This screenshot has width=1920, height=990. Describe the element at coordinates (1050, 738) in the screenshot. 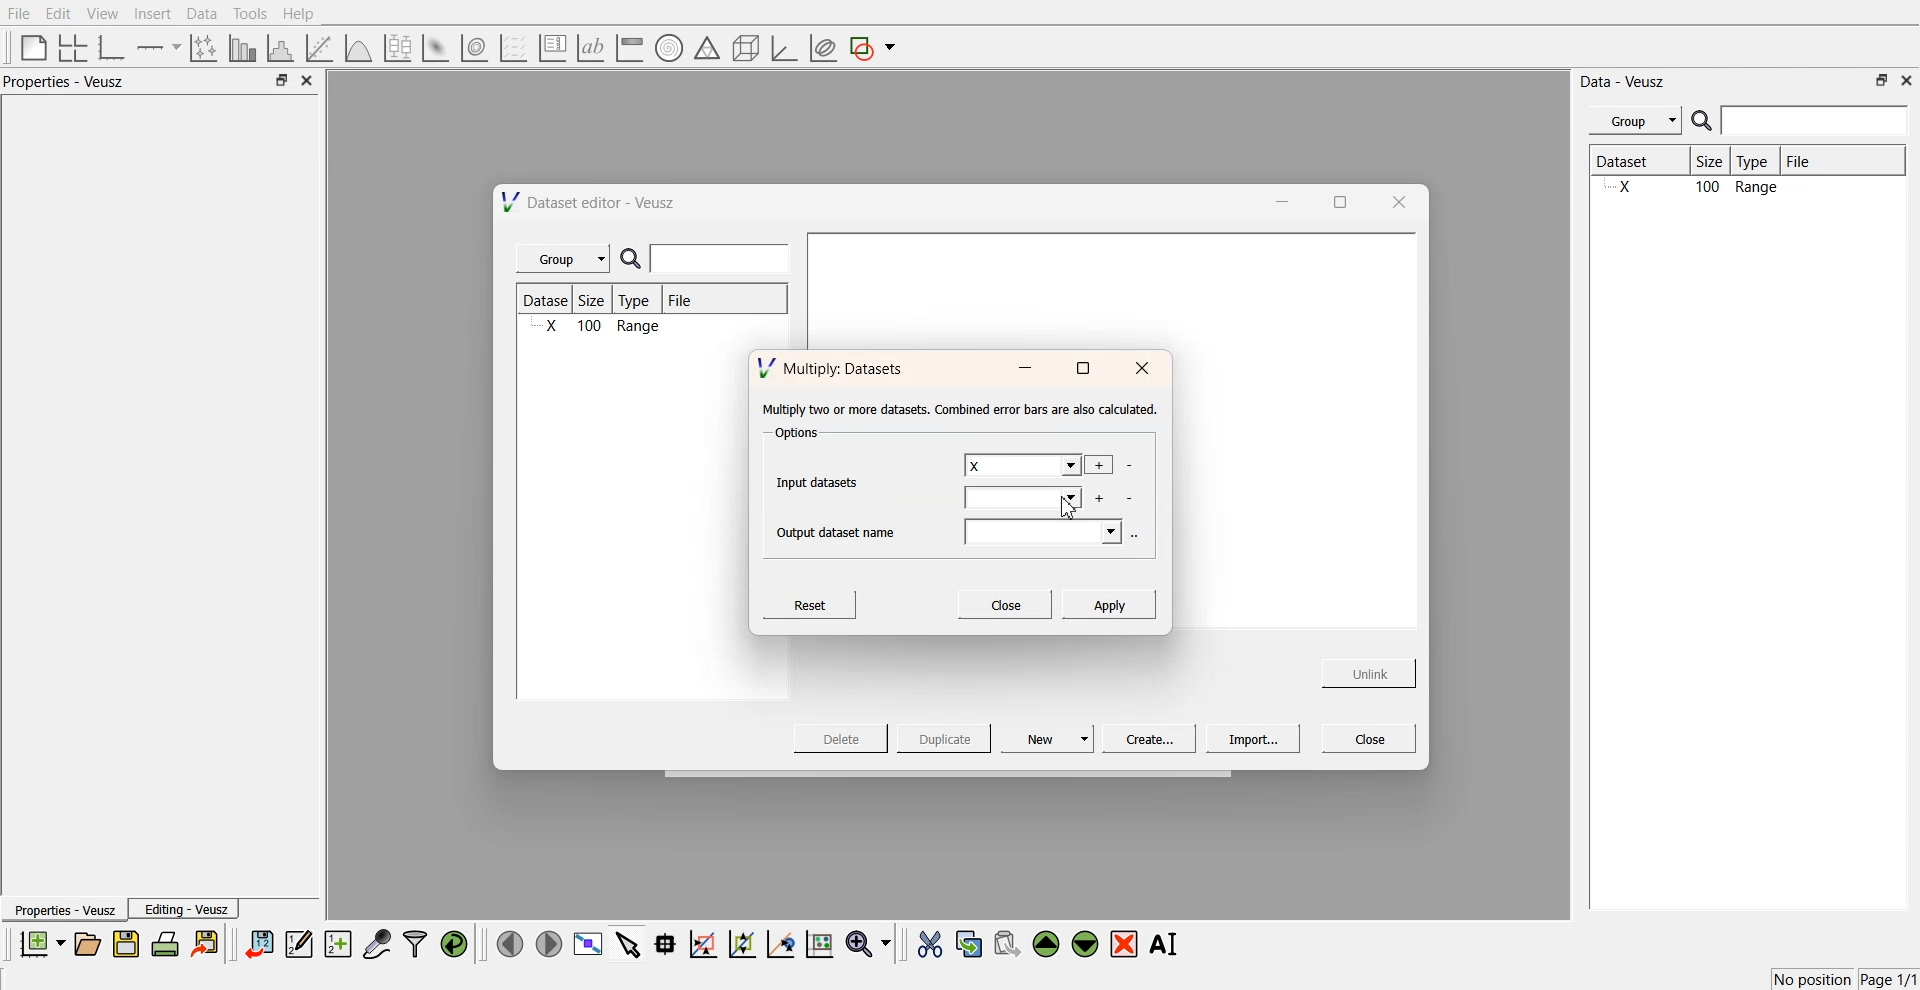

I see `New` at that location.